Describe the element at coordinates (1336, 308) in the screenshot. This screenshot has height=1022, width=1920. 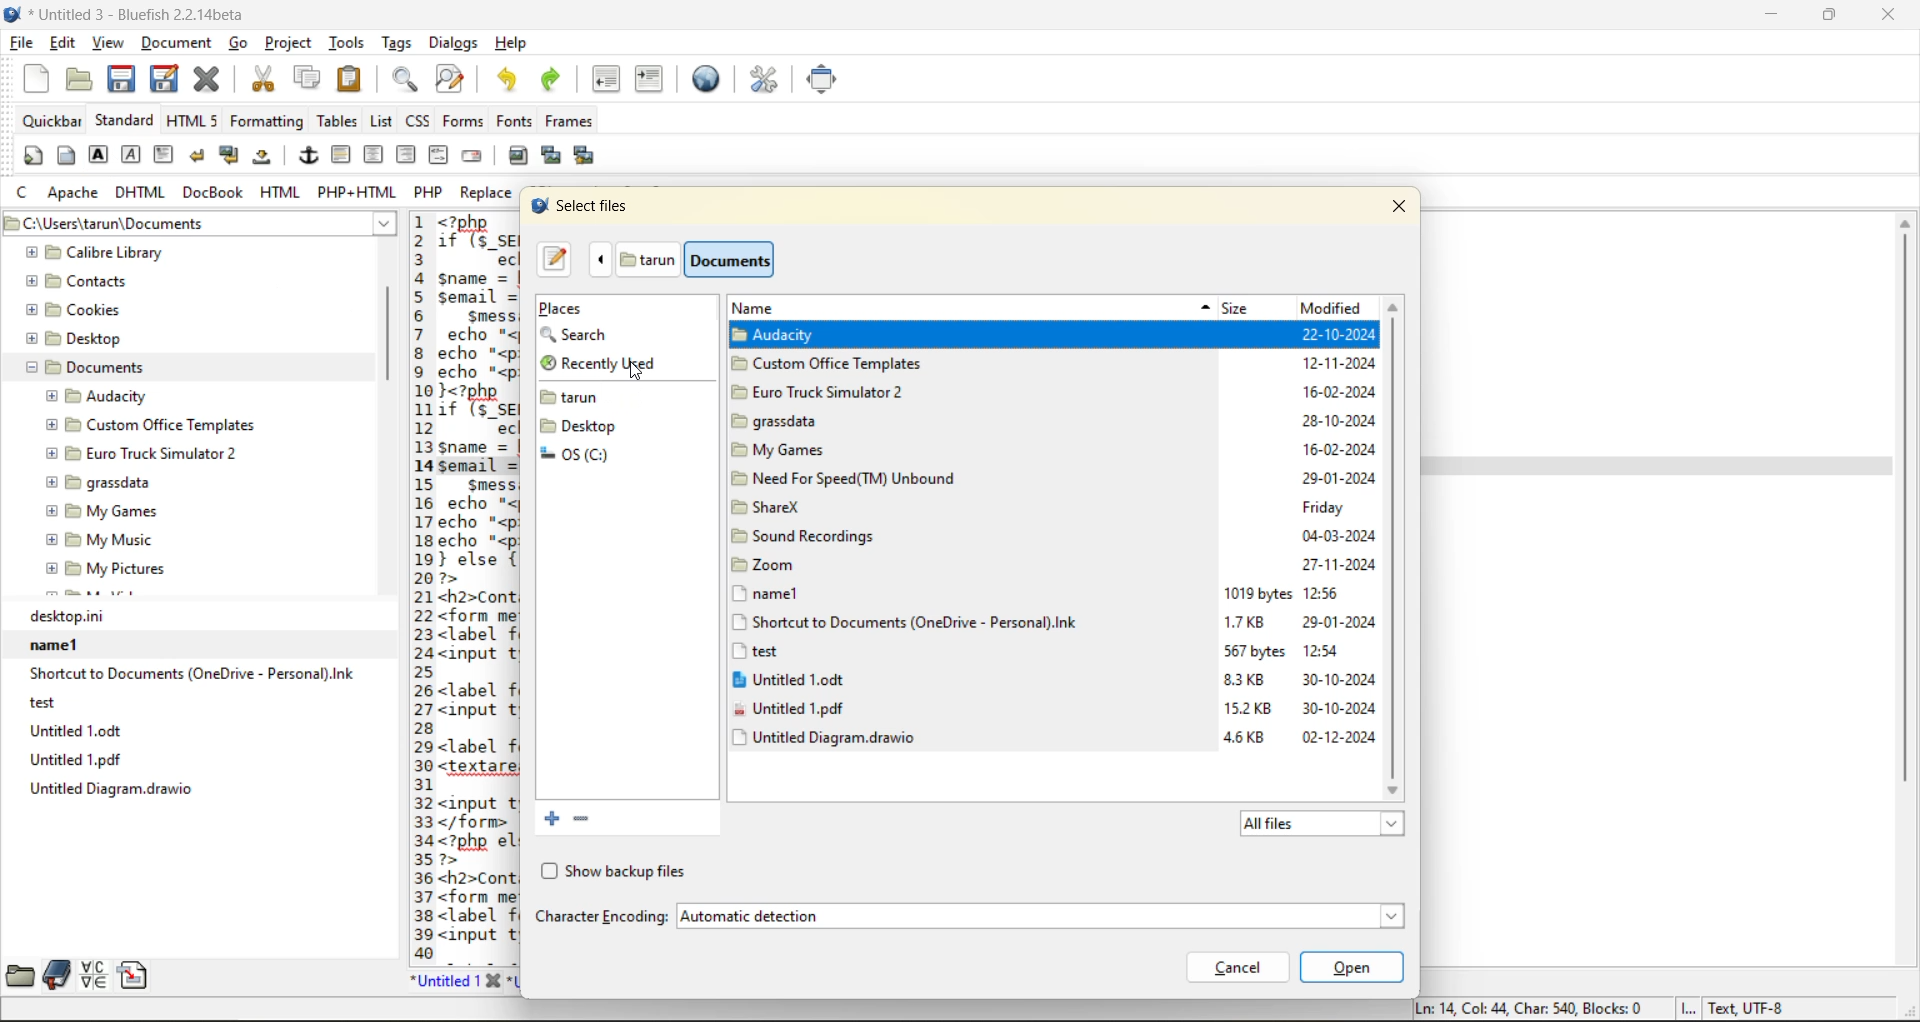
I see `modified` at that location.